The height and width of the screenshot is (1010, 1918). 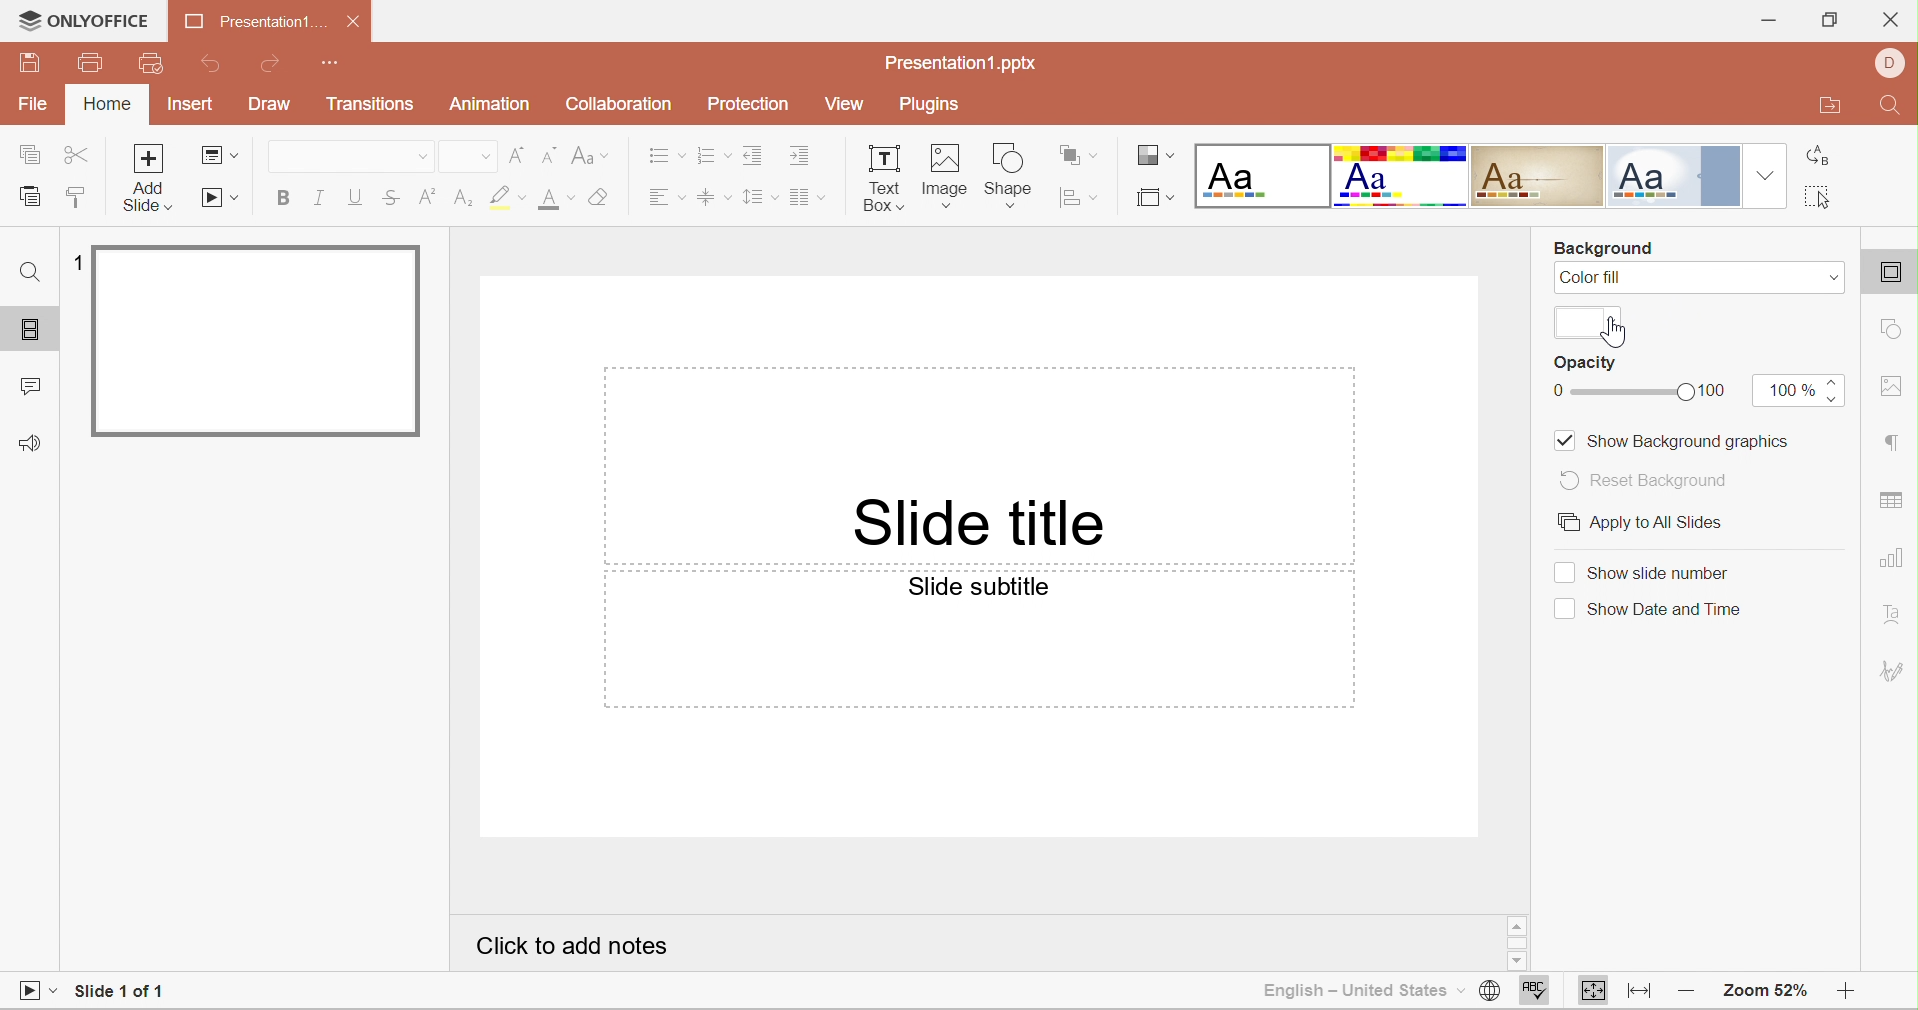 I want to click on Redo, so click(x=274, y=65).